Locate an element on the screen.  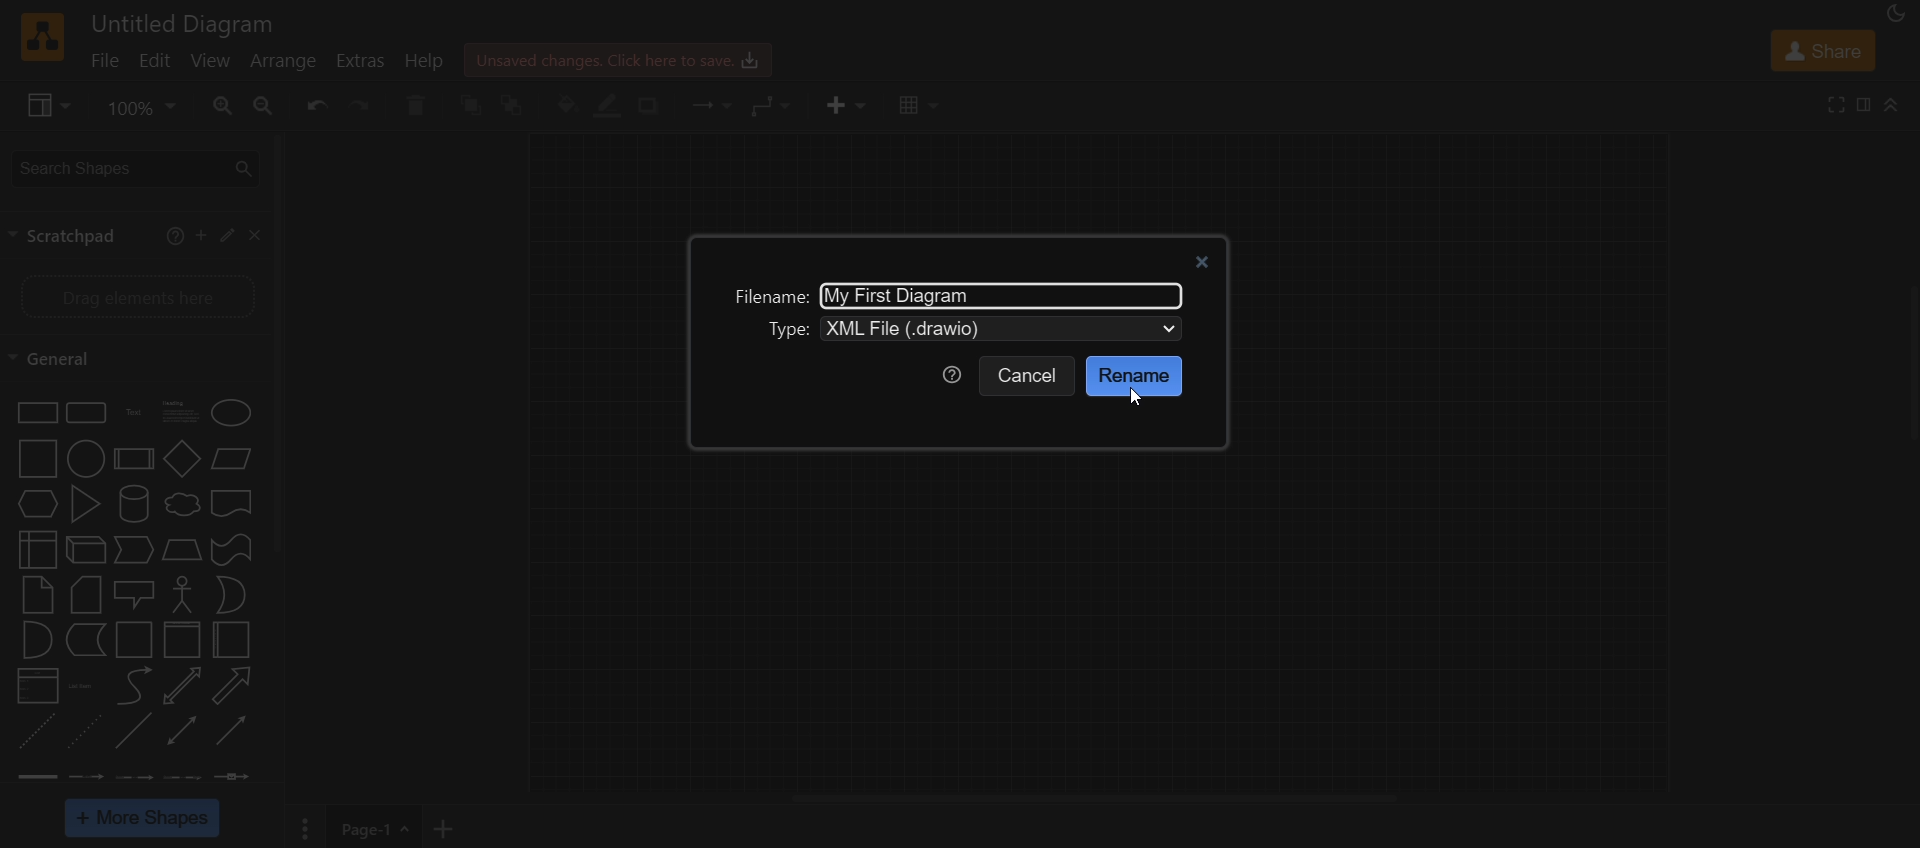
undo is located at coordinates (312, 106).